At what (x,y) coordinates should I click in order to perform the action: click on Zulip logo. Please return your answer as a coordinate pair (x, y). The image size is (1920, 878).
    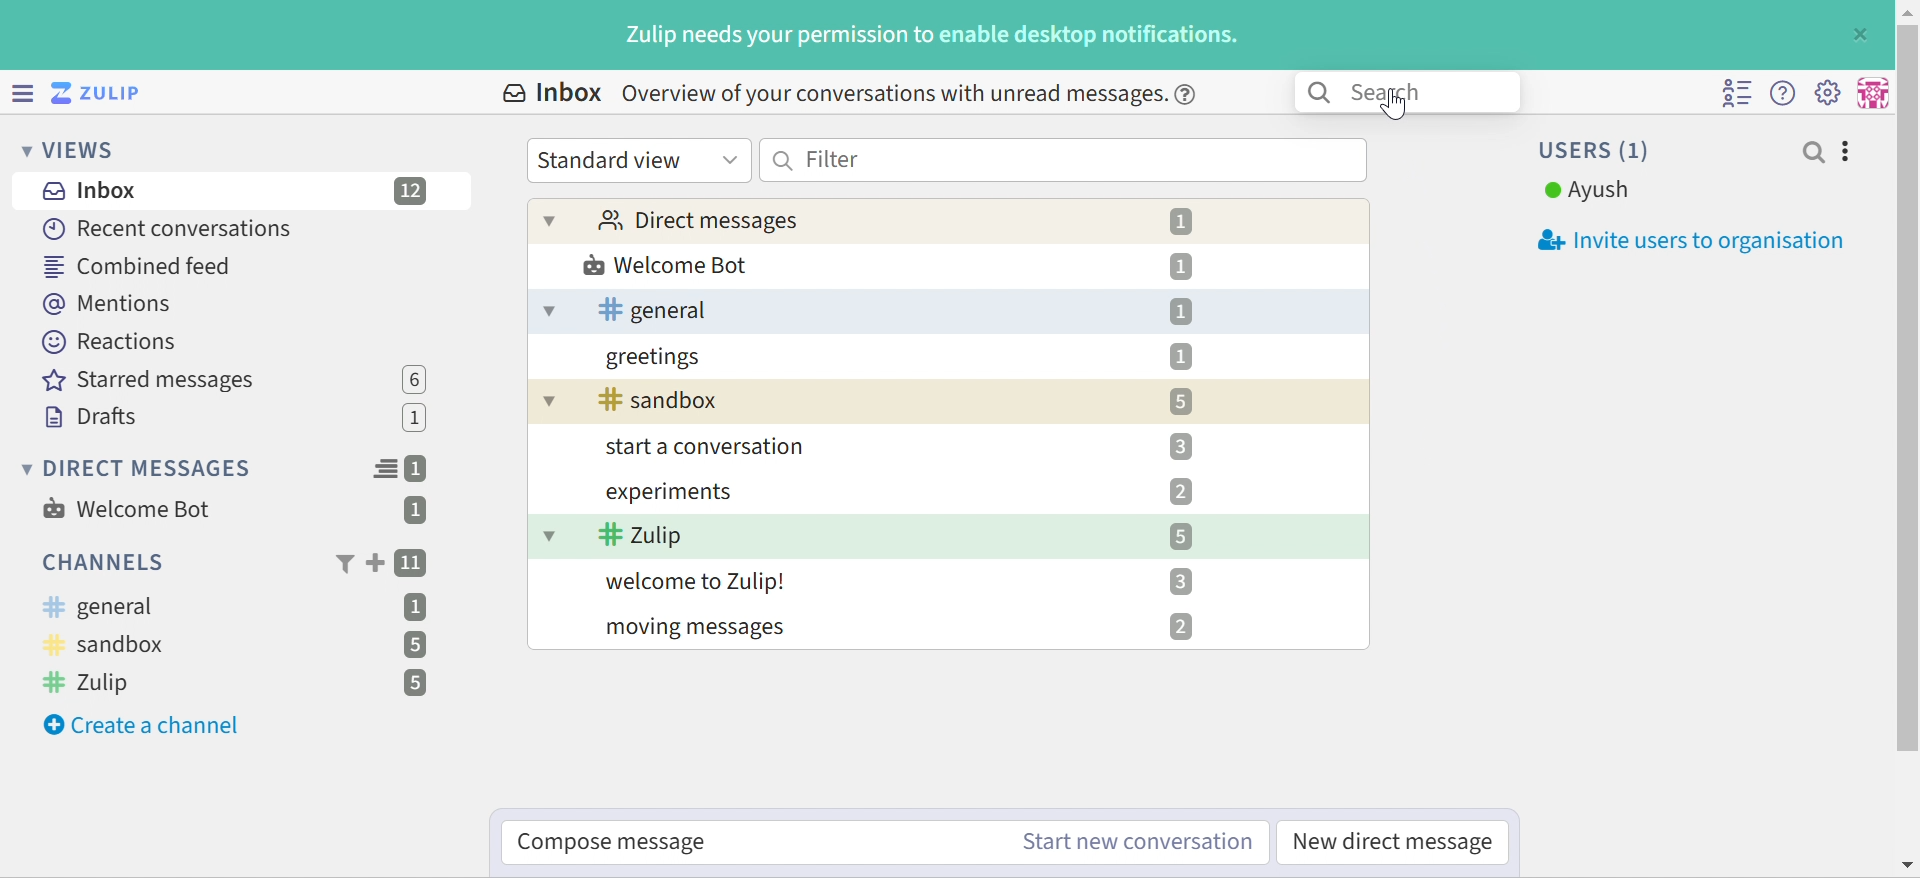
    Looking at the image, I should click on (100, 92).